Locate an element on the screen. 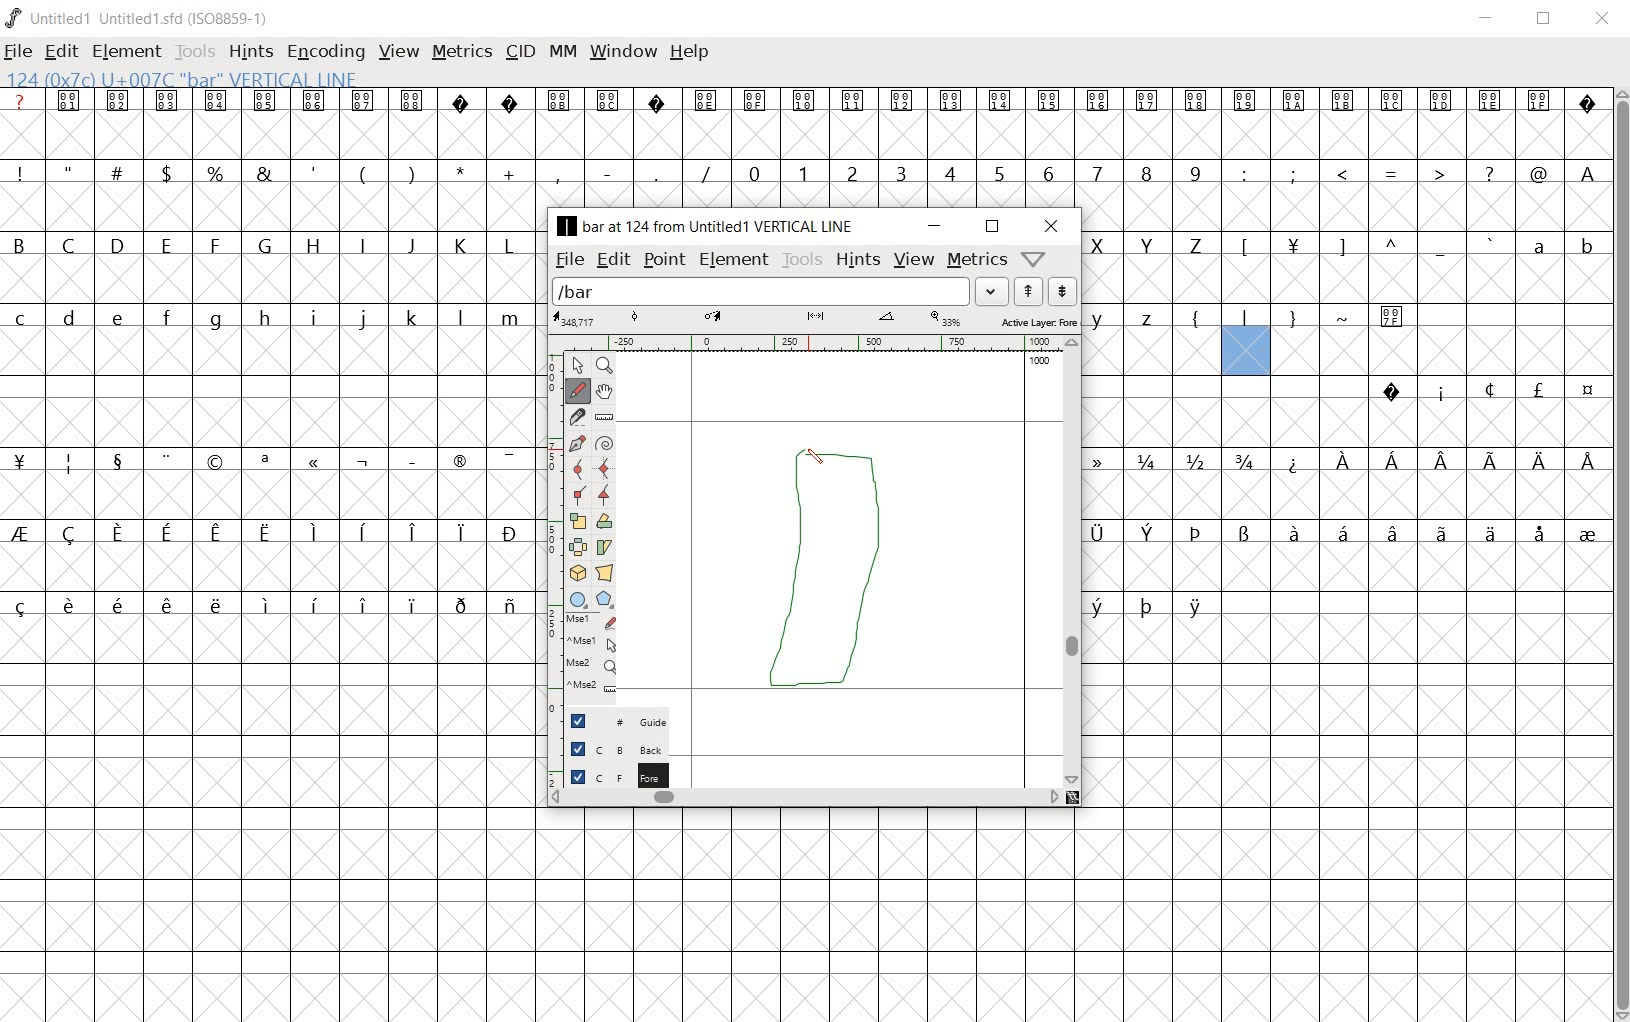  empty cells is located at coordinates (270, 280).